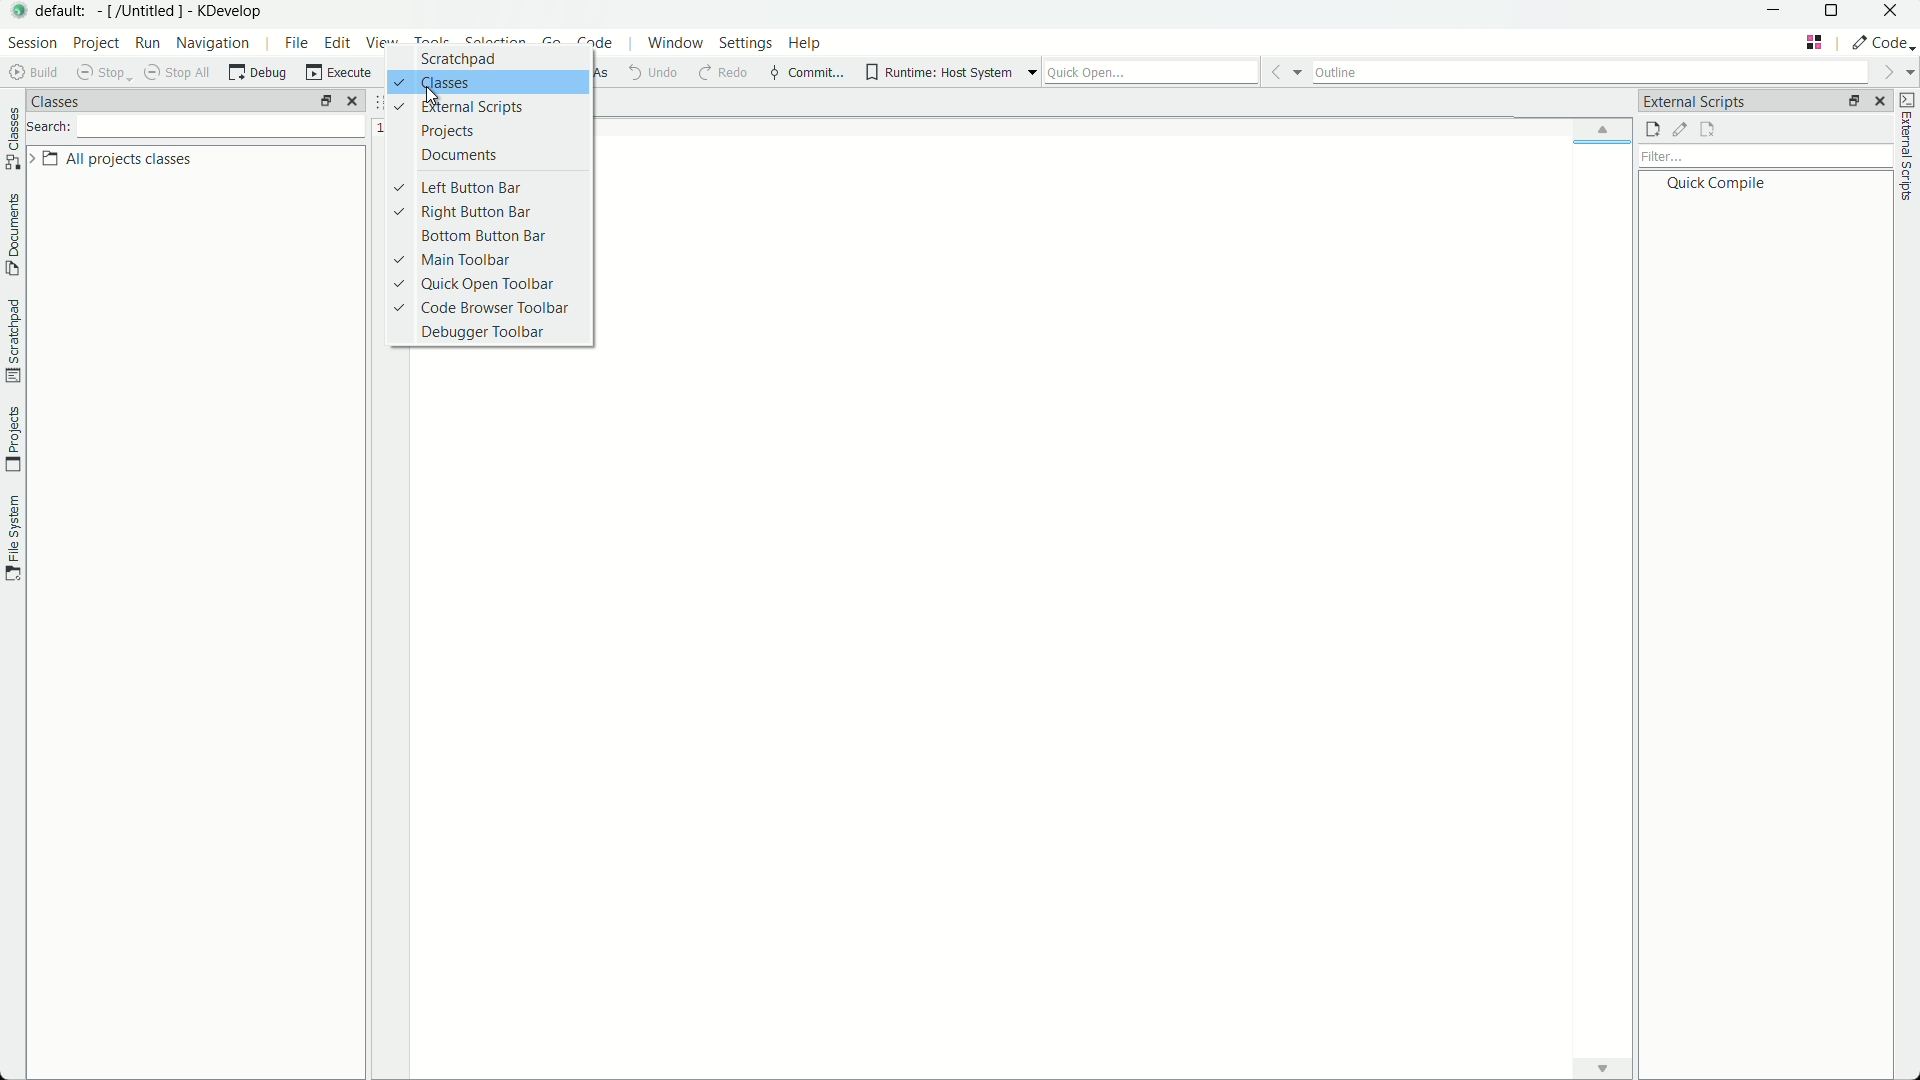 This screenshot has width=1920, height=1080. I want to click on projects, so click(12, 437).